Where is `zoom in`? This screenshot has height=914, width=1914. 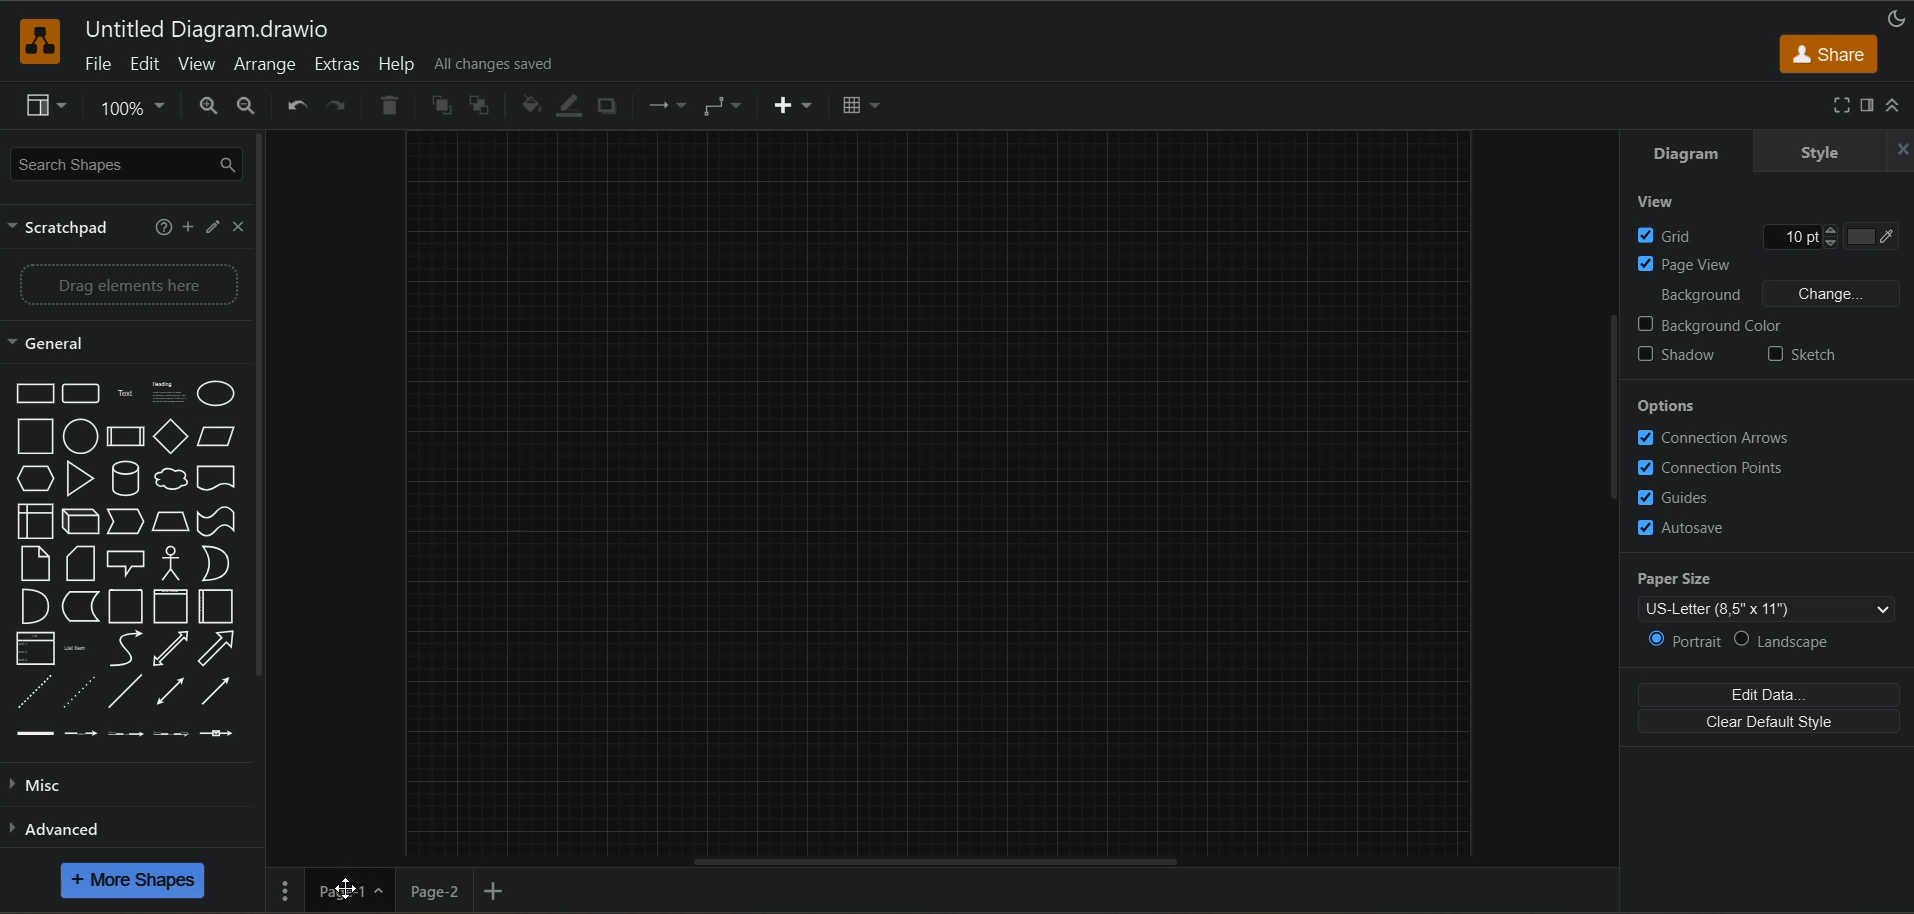 zoom in is located at coordinates (210, 107).